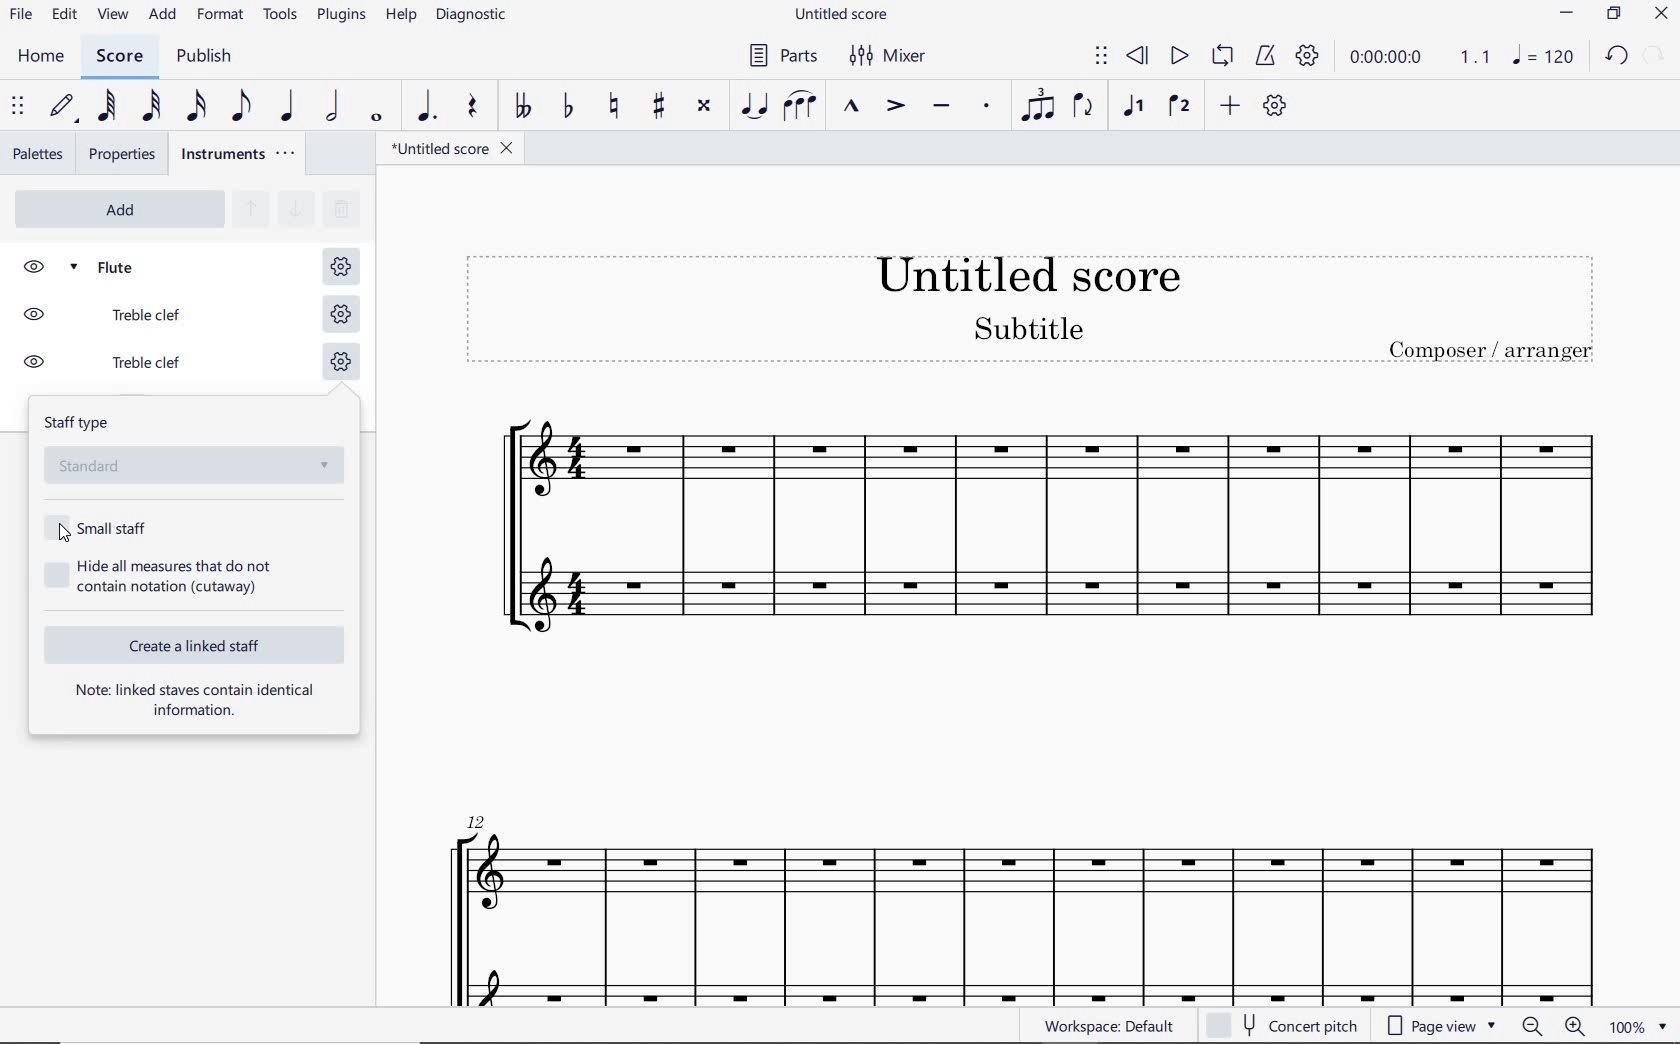  Describe the element at coordinates (38, 156) in the screenshot. I see `palettes` at that location.